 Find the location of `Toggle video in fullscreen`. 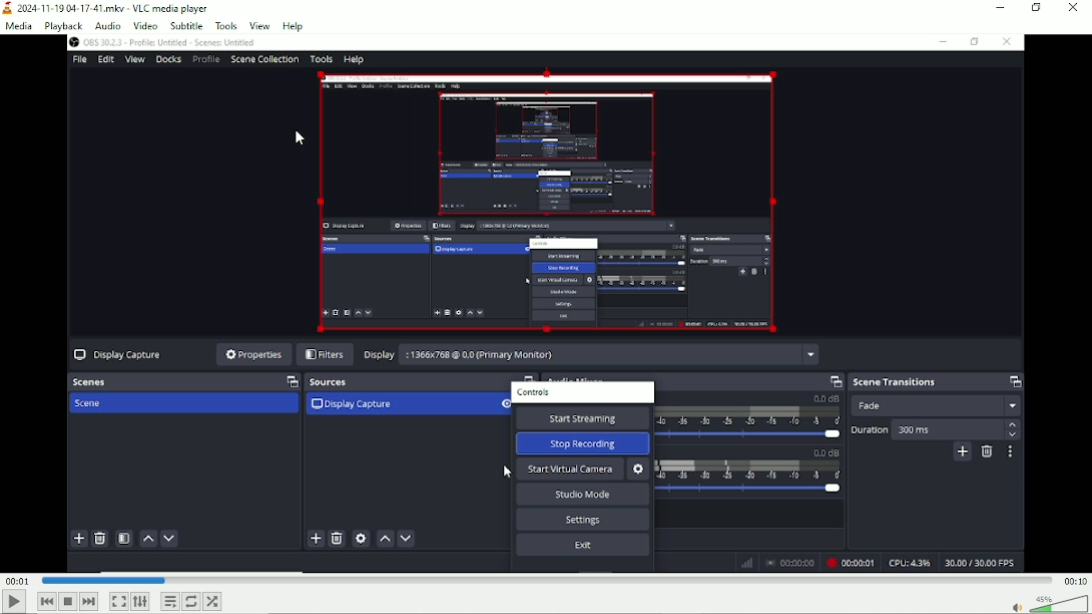

Toggle video in fullscreen is located at coordinates (118, 601).